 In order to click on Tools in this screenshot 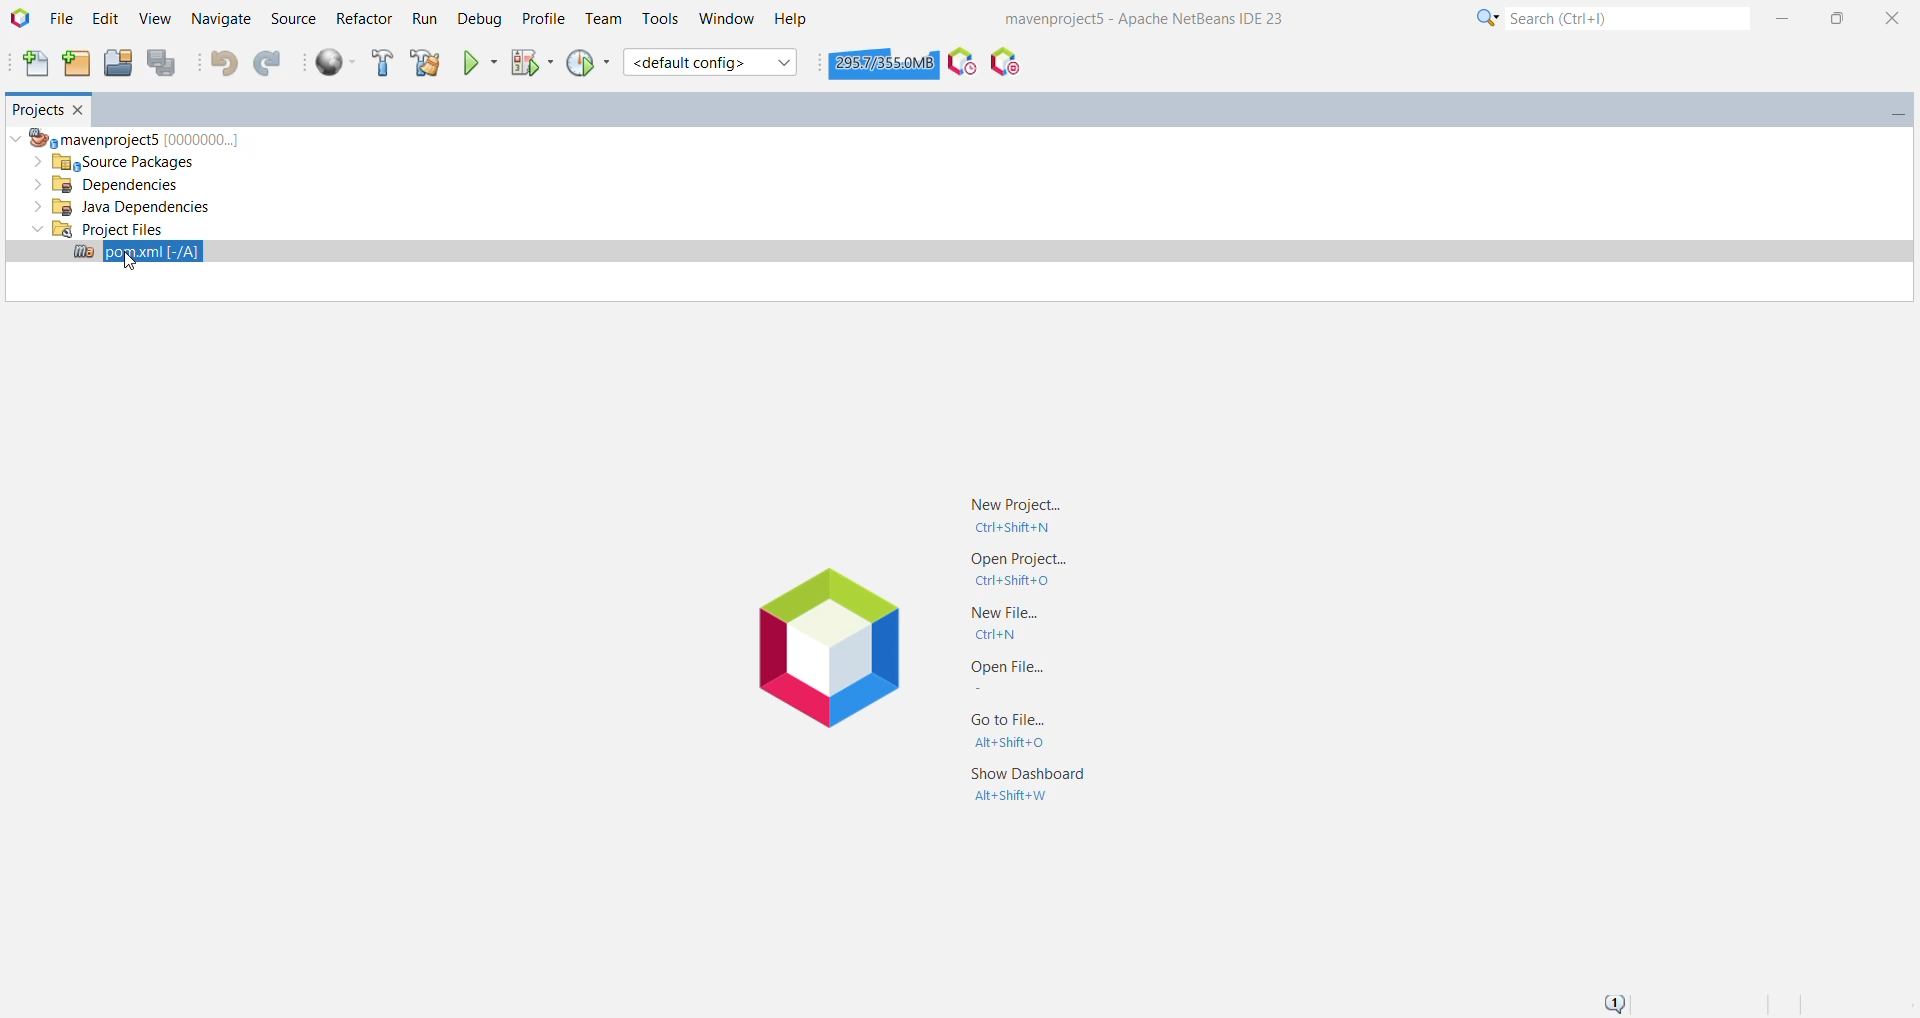, I will do `click(661, 19)`.